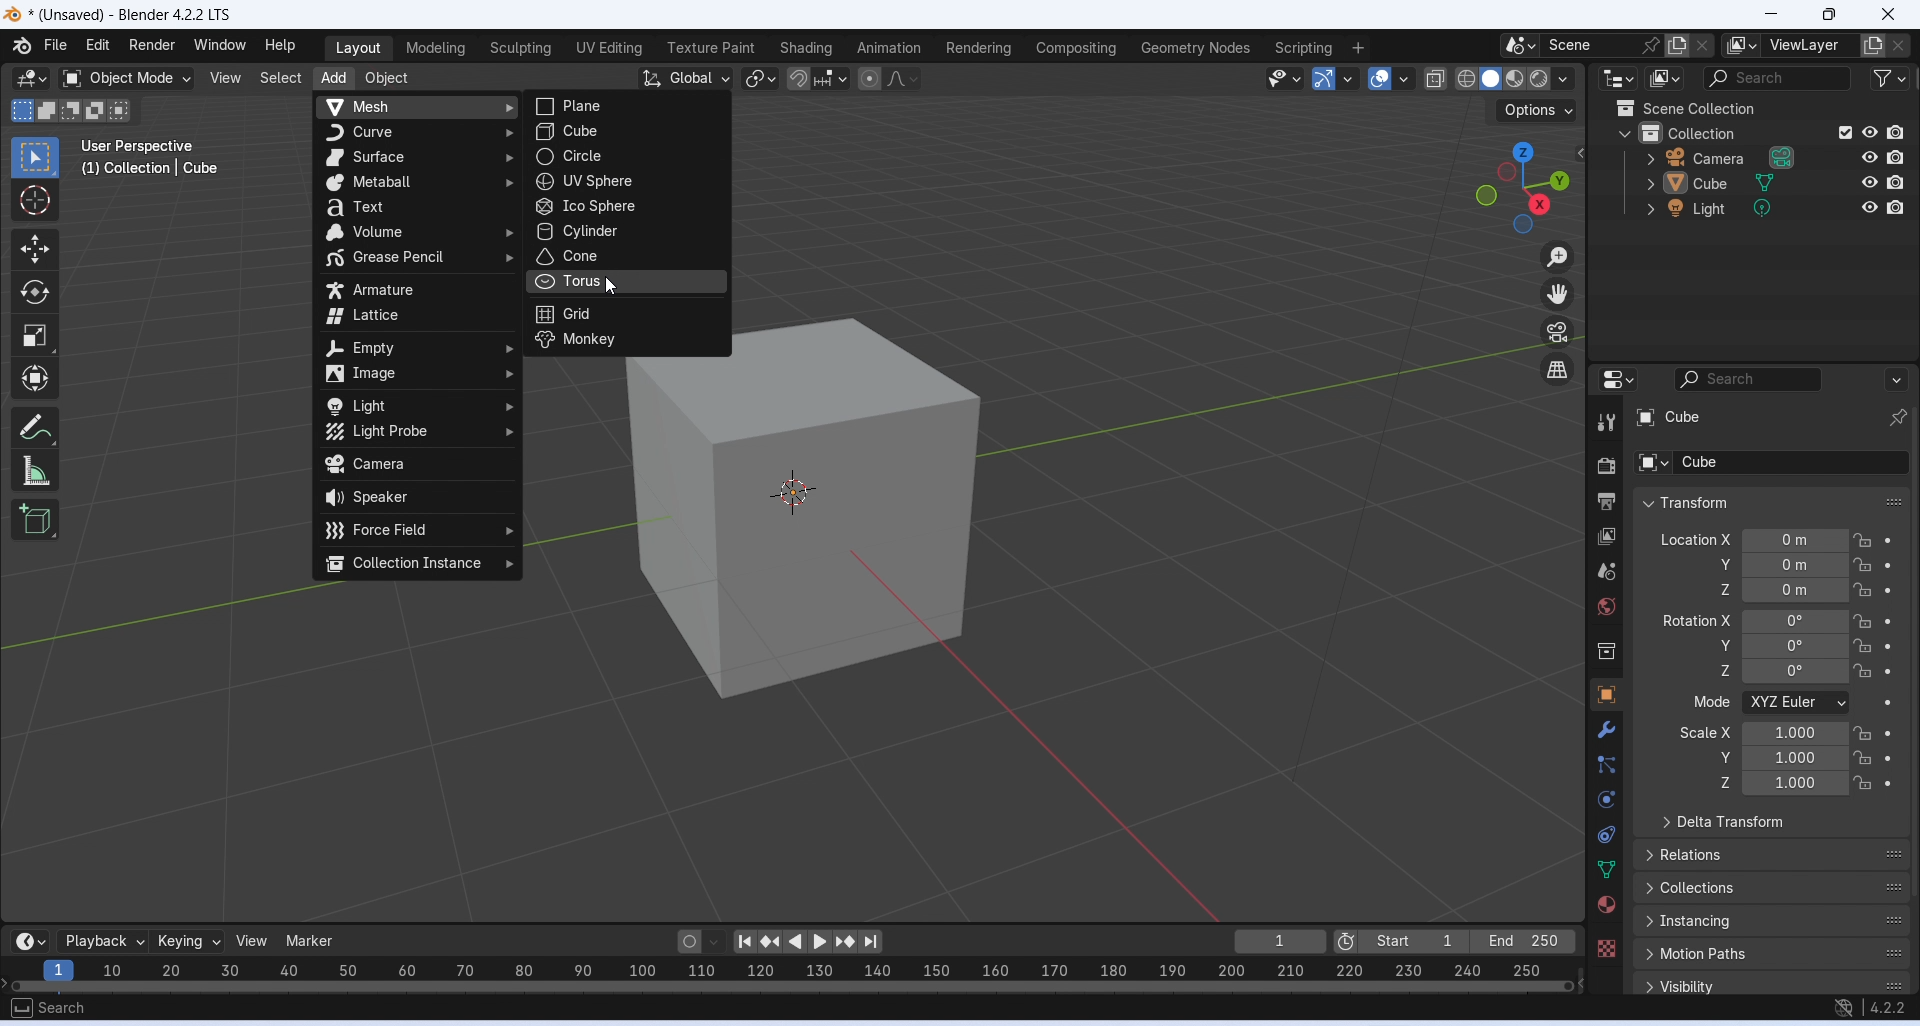 Image resolution: width=1920 pixels, height=1026 pixels. Describe the element at coordinates (422, 374) in the screenshot. I see `image` at that location.